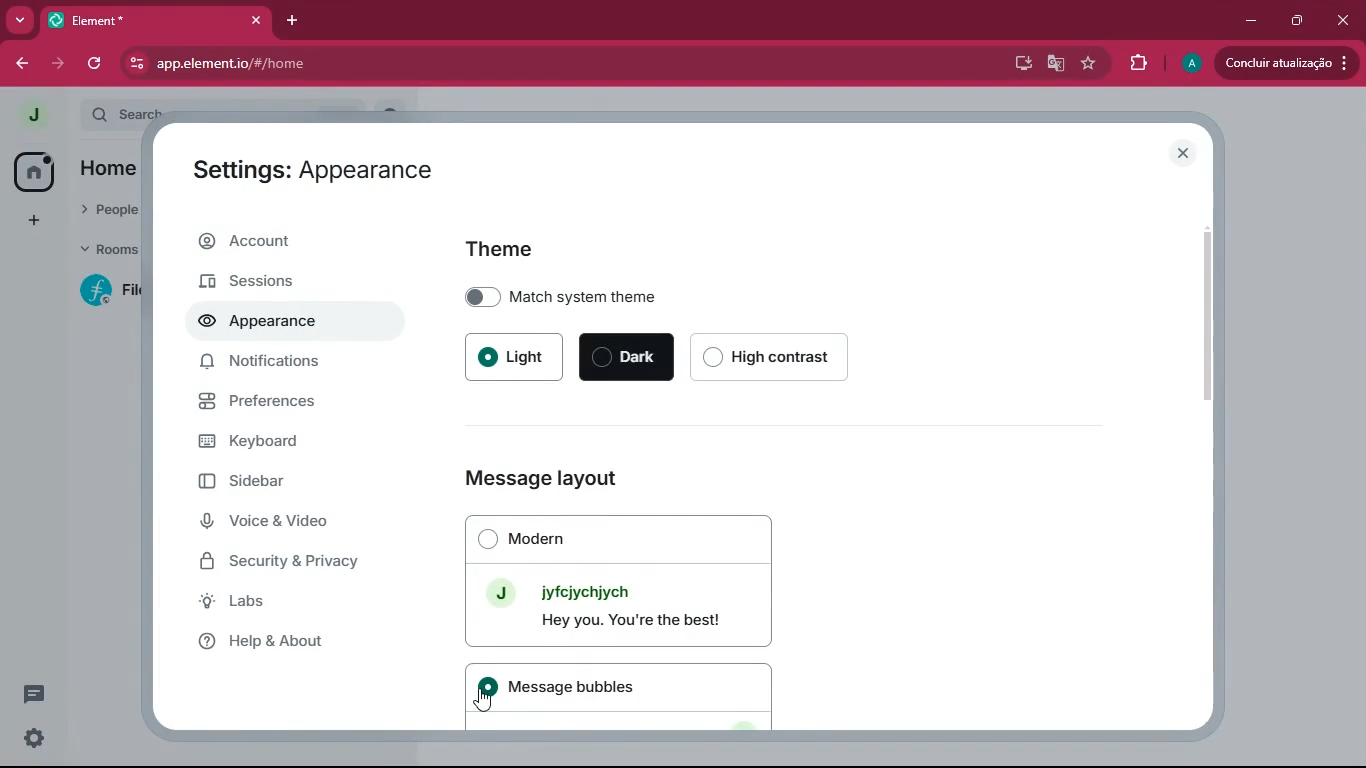 Image resolution: width=1366 pixels, height=768 pixels. I want to click on profile picture, so click(32, 112).